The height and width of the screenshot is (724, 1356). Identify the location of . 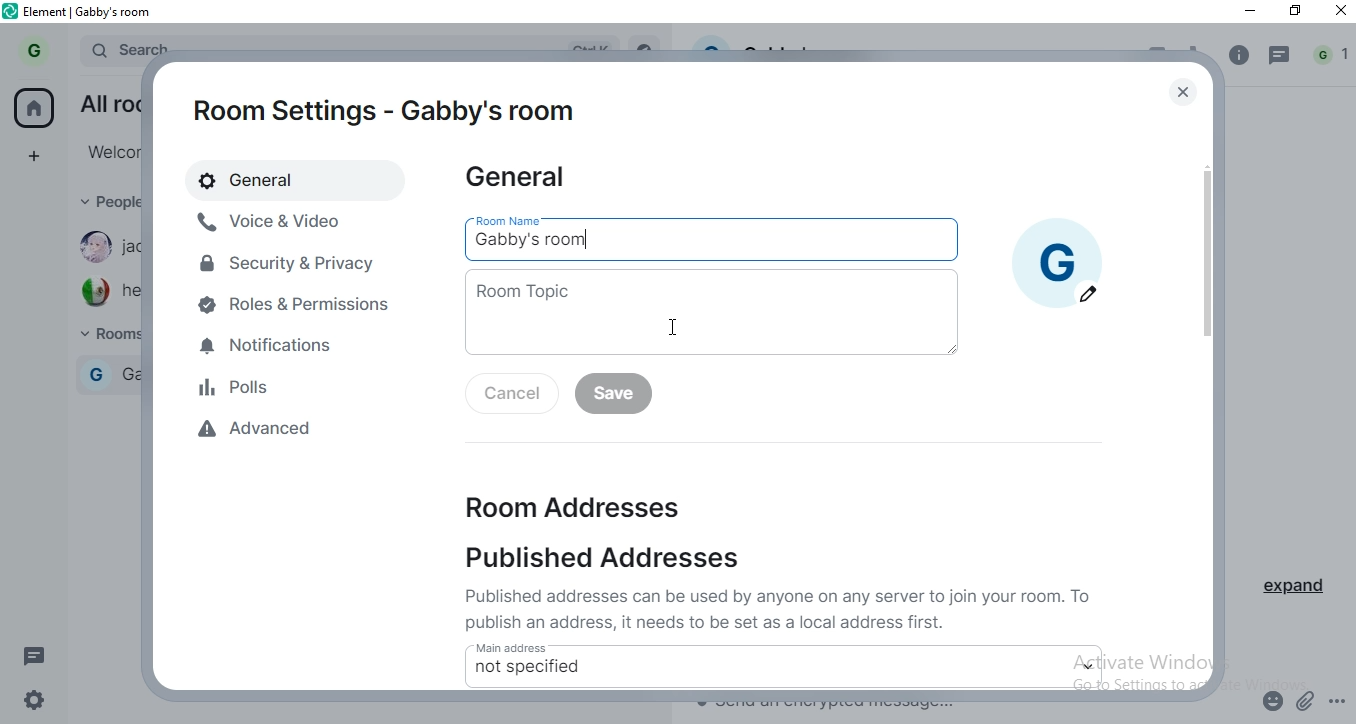
(1340, 697).